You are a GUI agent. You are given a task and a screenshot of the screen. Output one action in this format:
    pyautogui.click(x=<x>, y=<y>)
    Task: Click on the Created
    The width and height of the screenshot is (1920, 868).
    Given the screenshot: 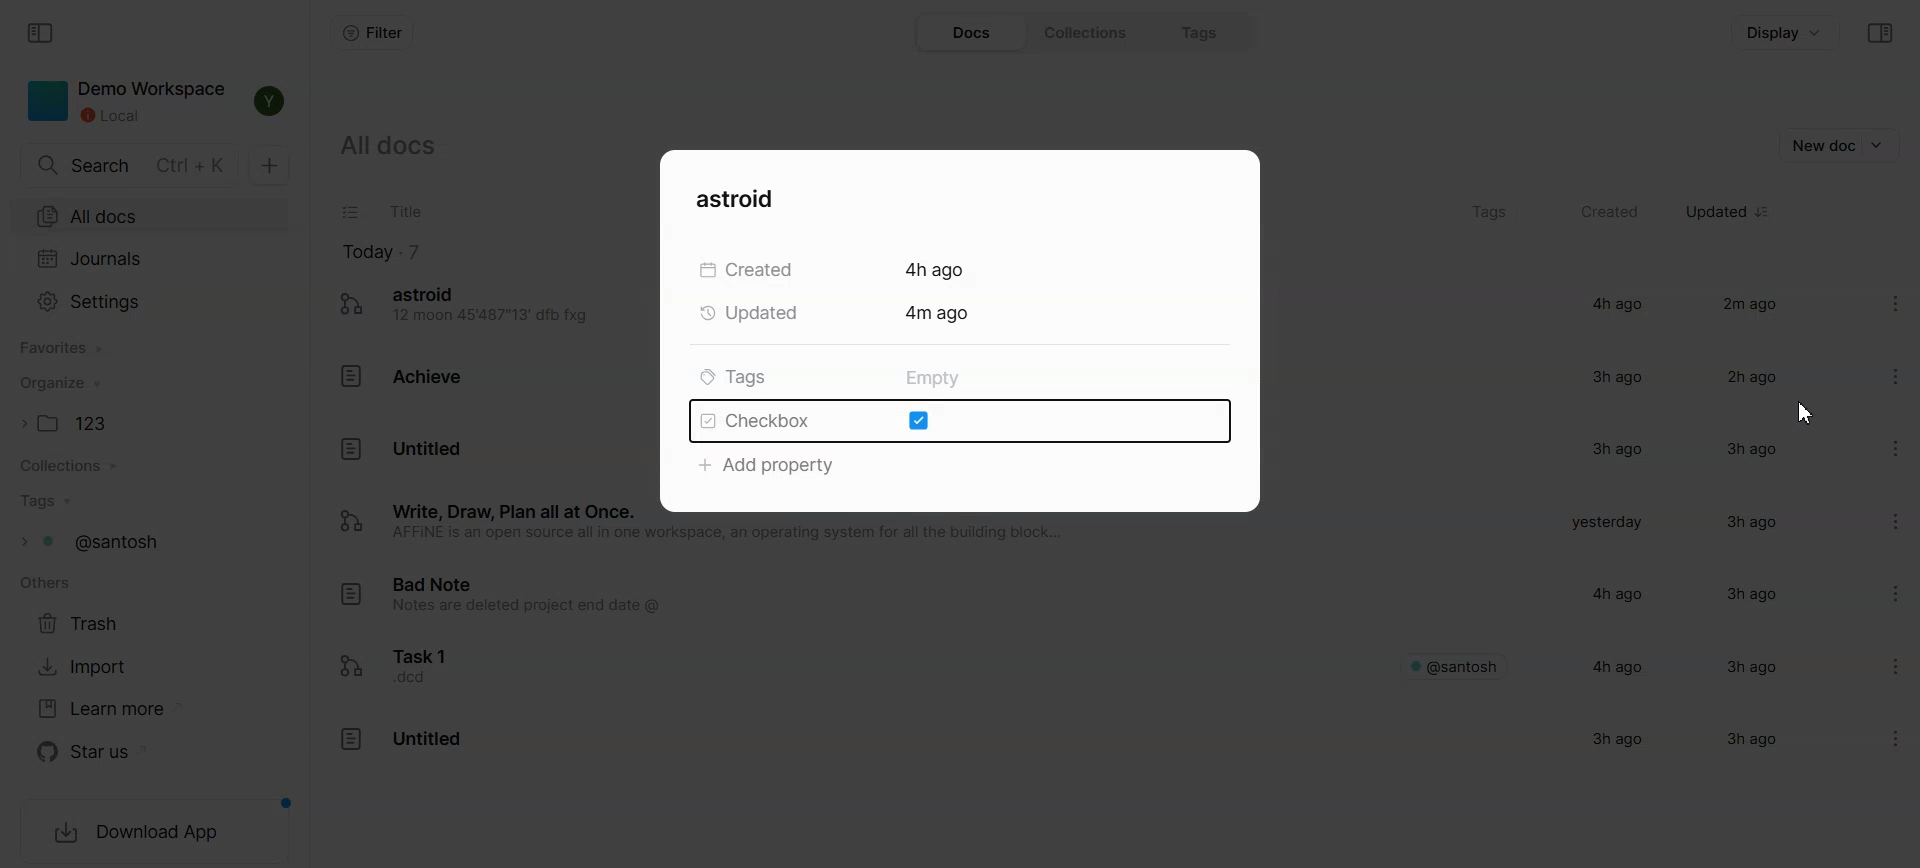 What is the action you would take?
    pyautogui.click(x=1611, y=212)
    